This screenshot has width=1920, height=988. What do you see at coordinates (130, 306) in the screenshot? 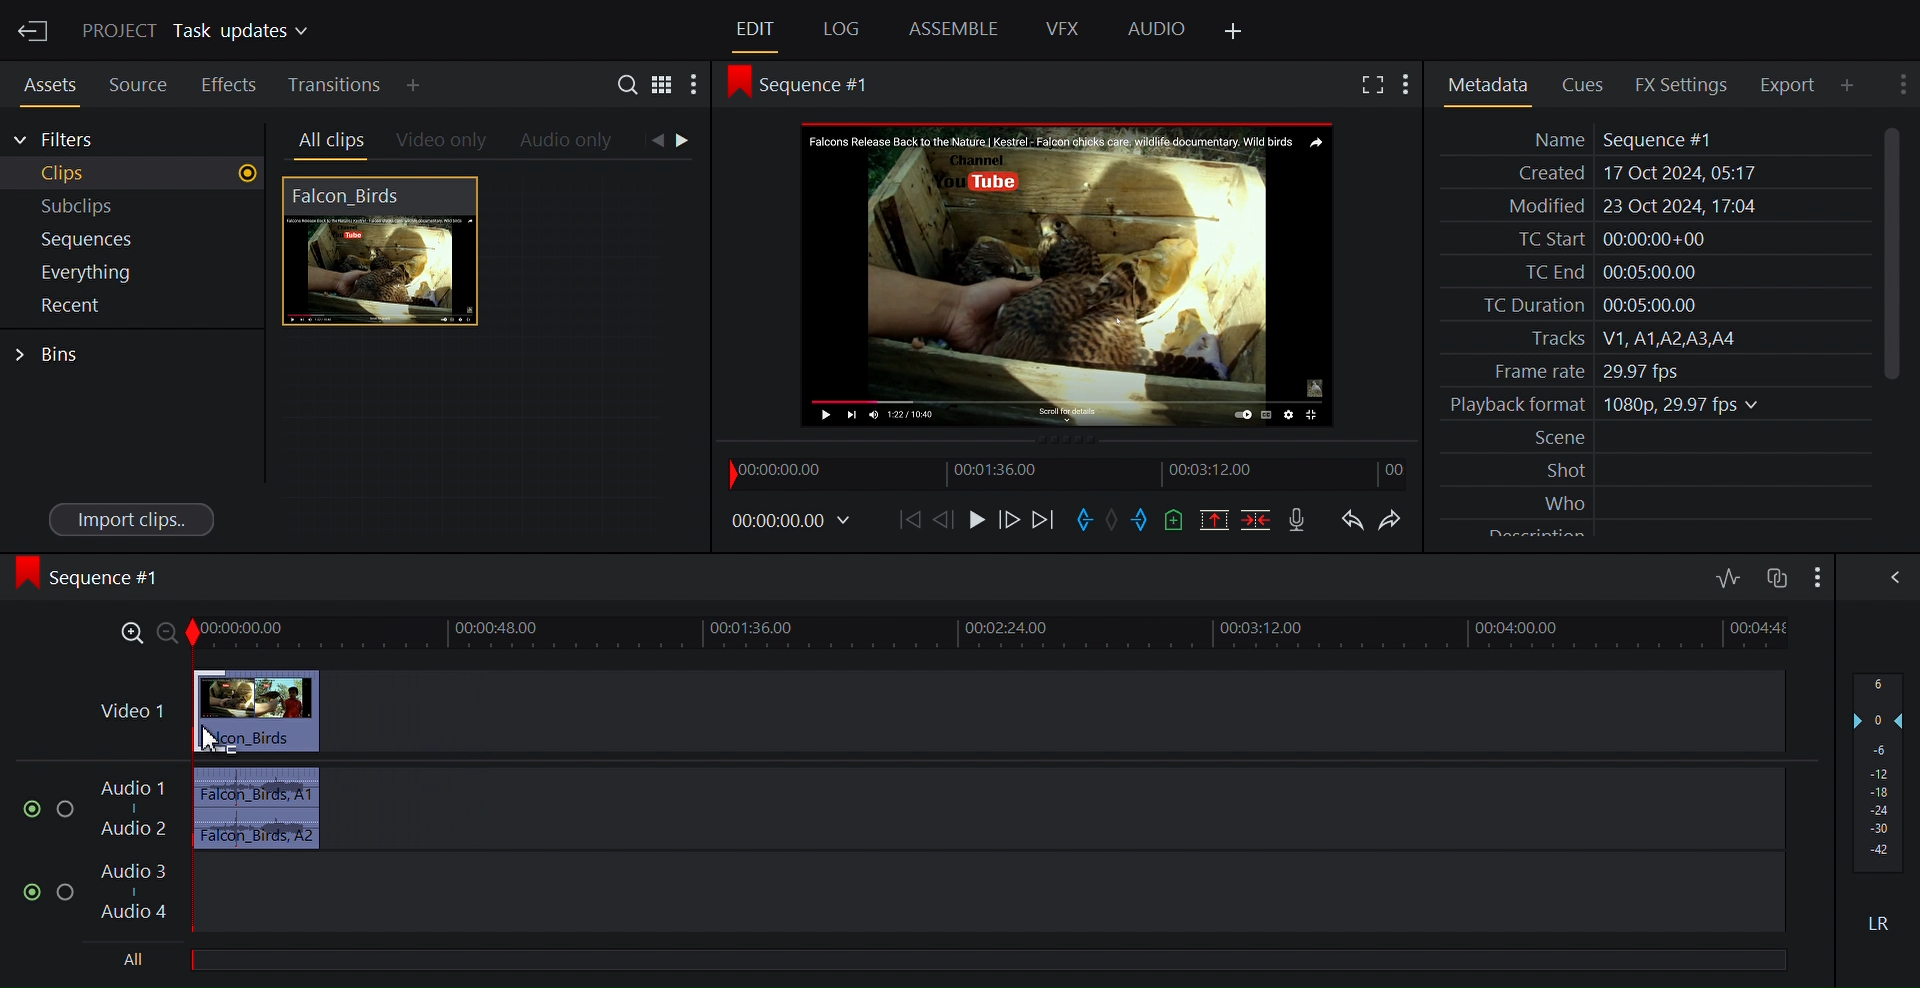
I see `Show recent in the current project` at bounding box center [130, 306].